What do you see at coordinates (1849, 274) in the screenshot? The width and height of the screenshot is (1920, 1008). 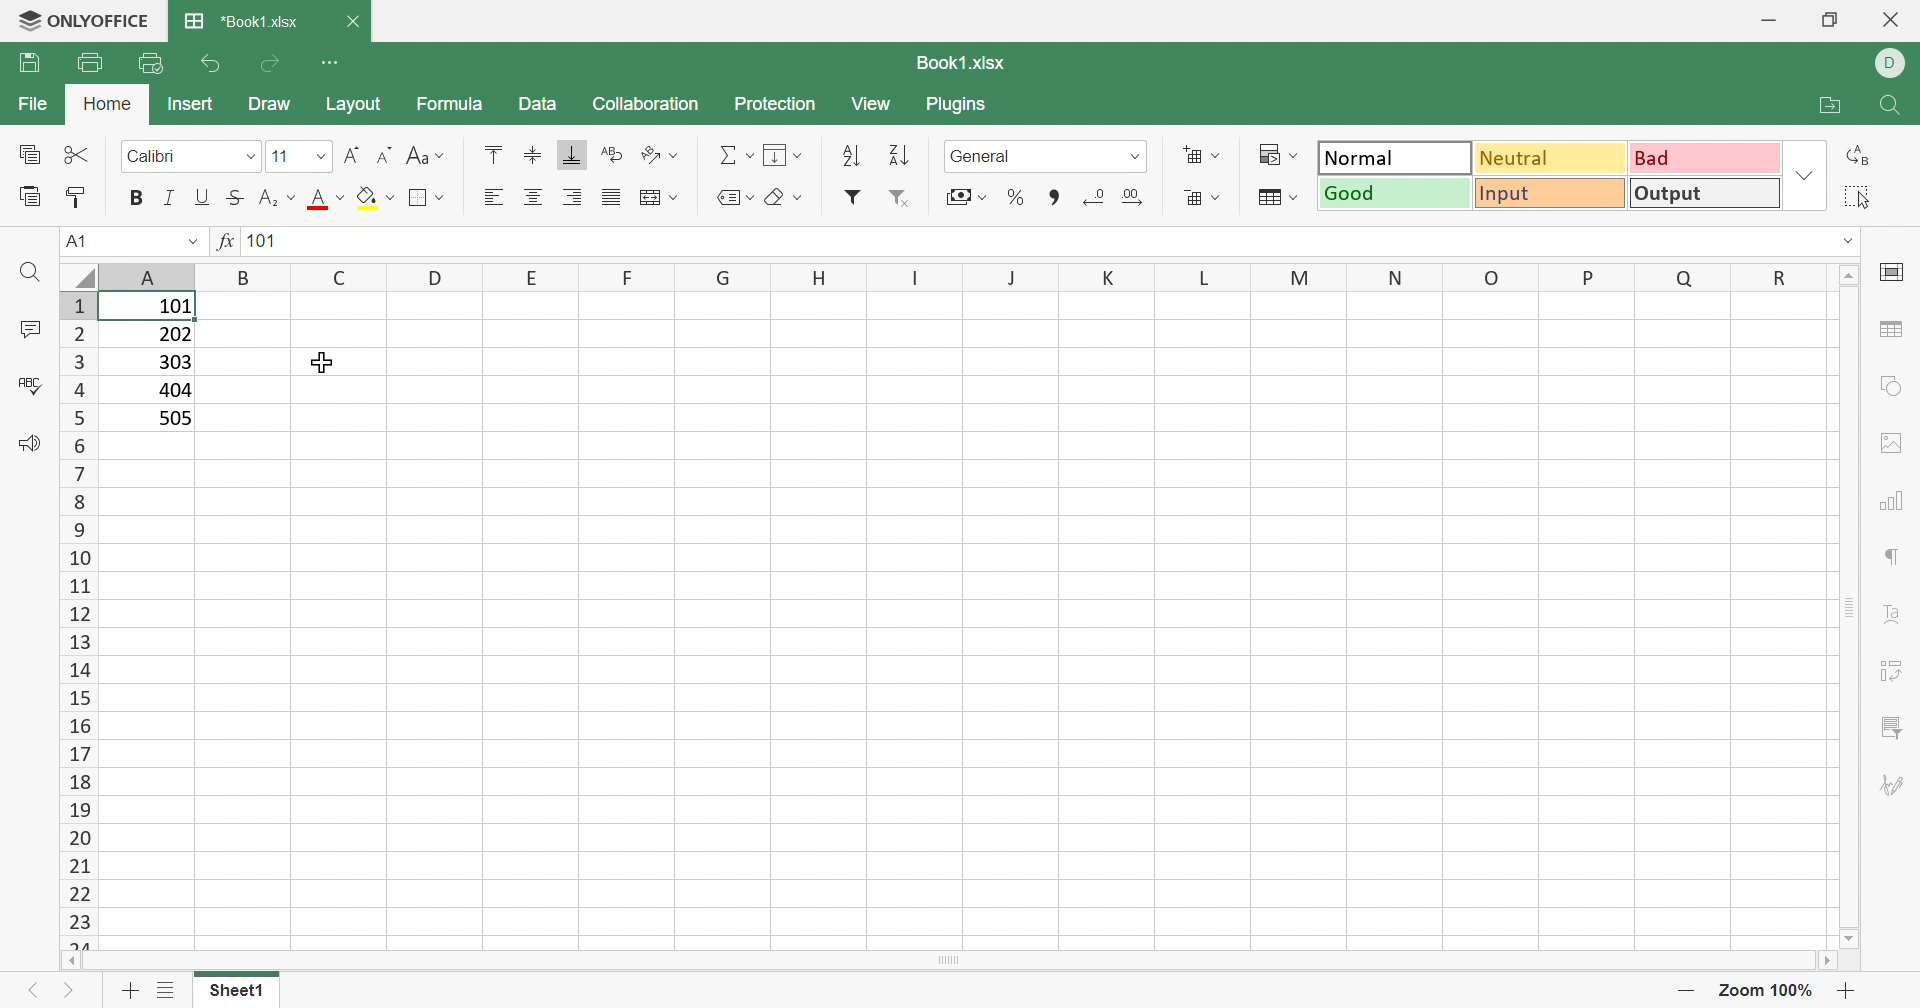 I see `Scroll Up settings` at bounding box center [1849, 274].